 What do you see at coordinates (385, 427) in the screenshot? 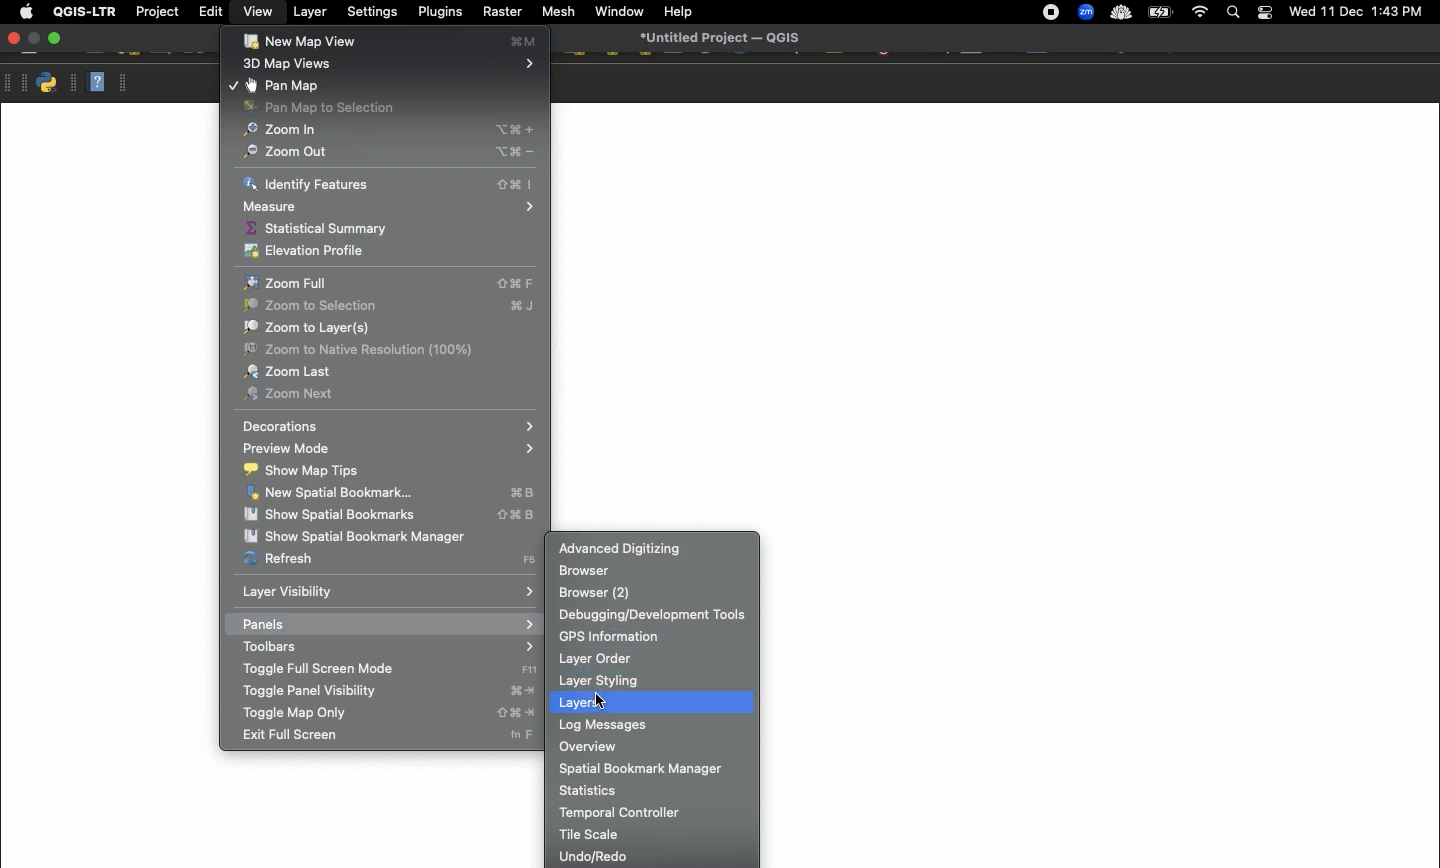
I see `Decorations` at bounding box center [385, 427].